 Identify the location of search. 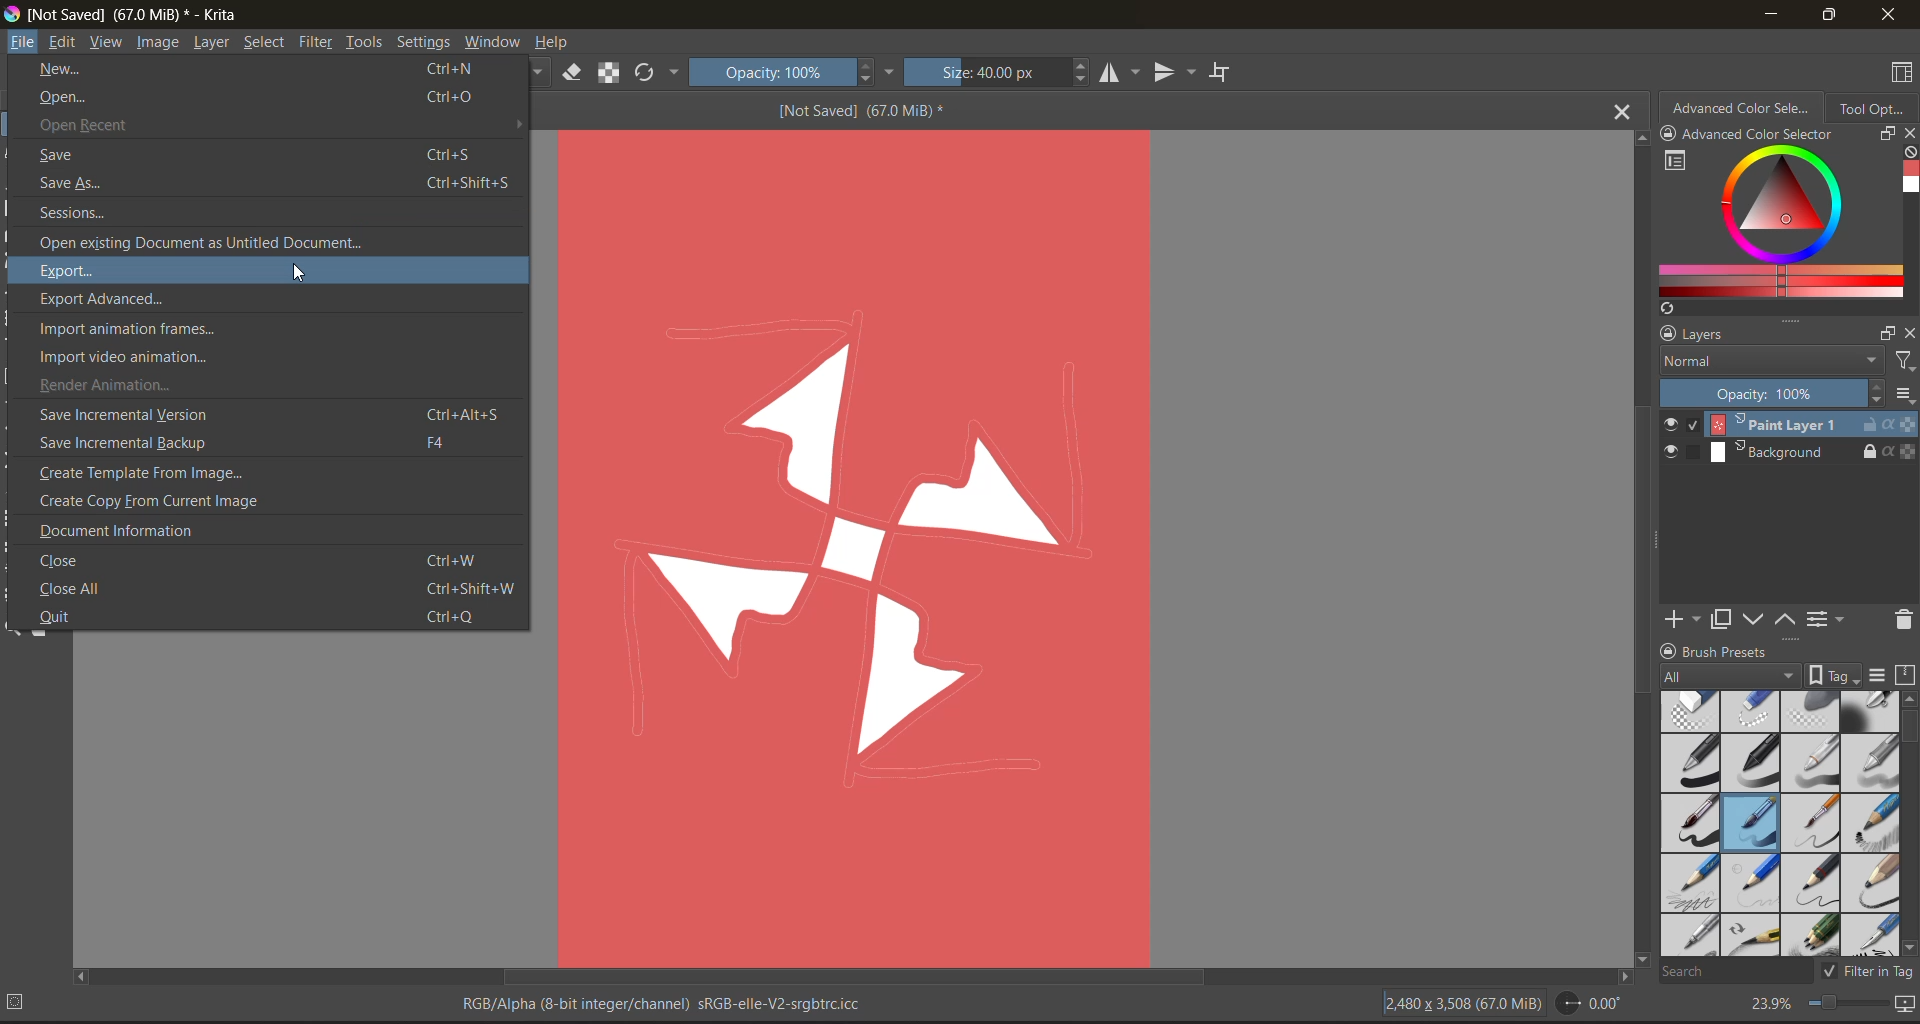
(1737, 972).